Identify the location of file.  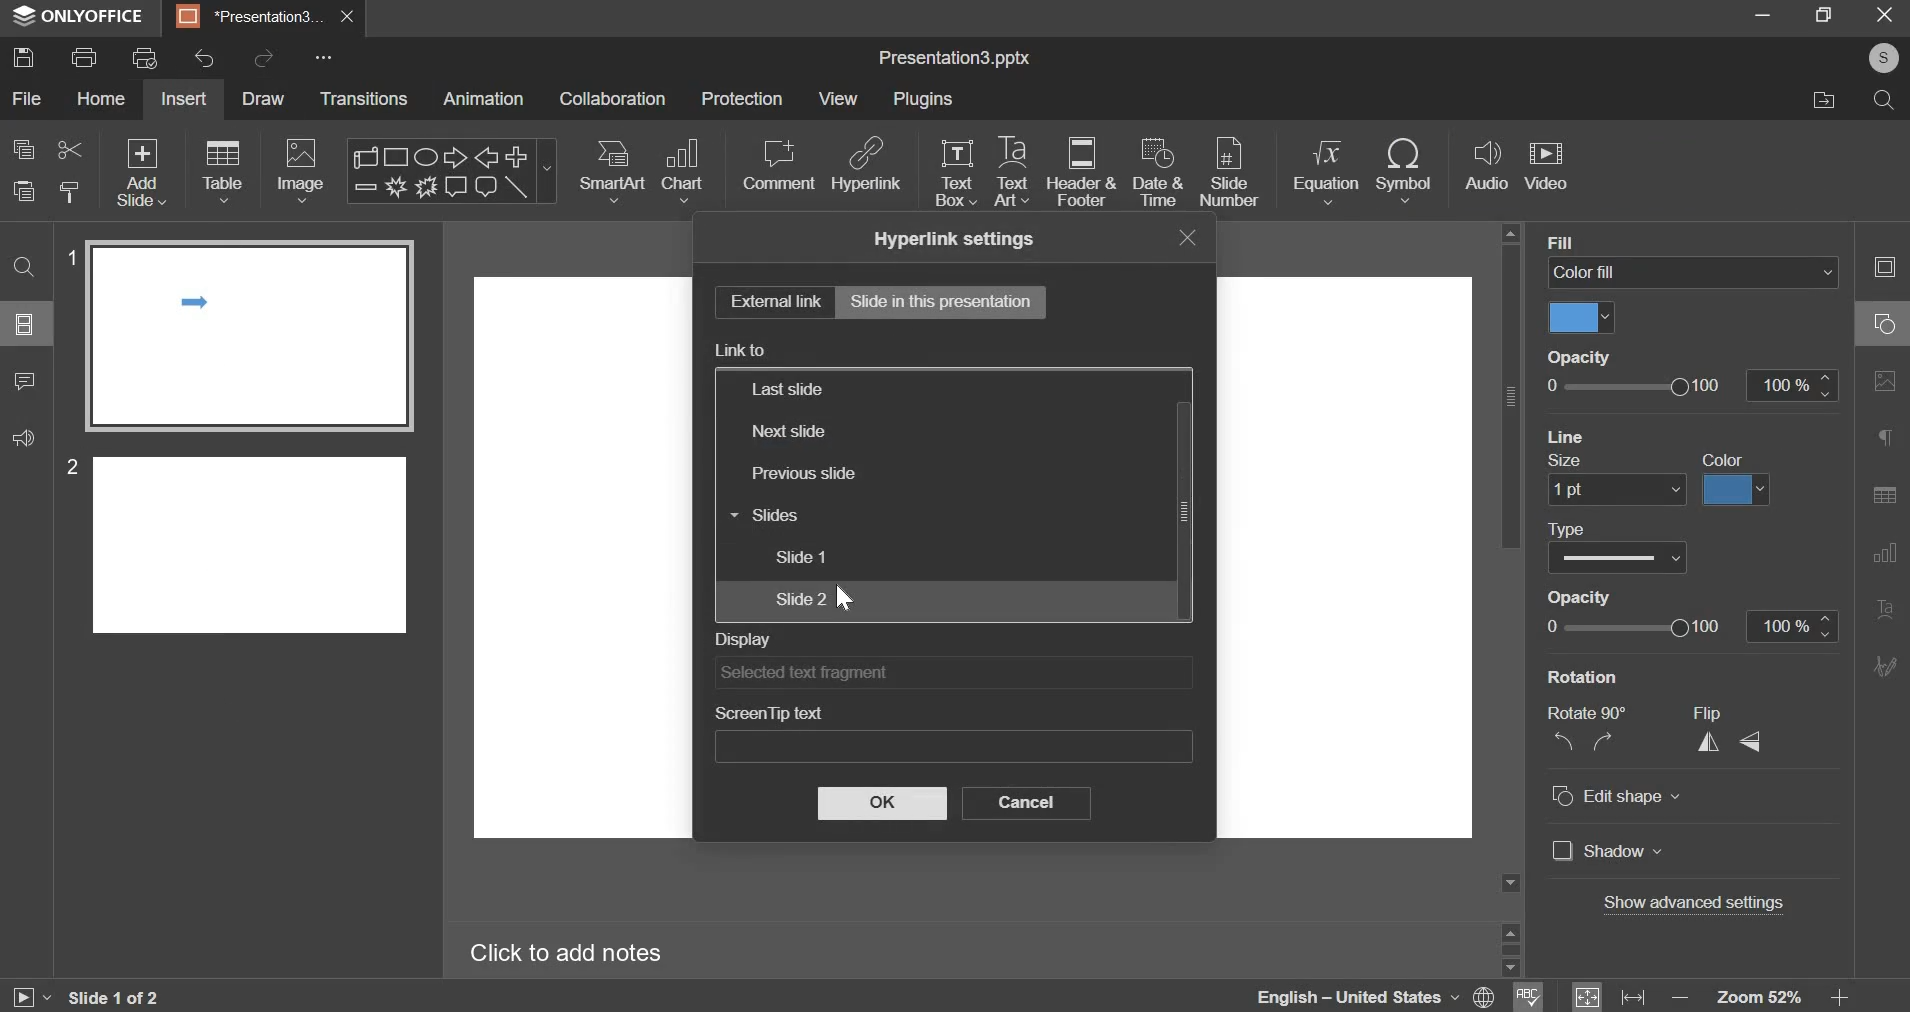
(29, 98).